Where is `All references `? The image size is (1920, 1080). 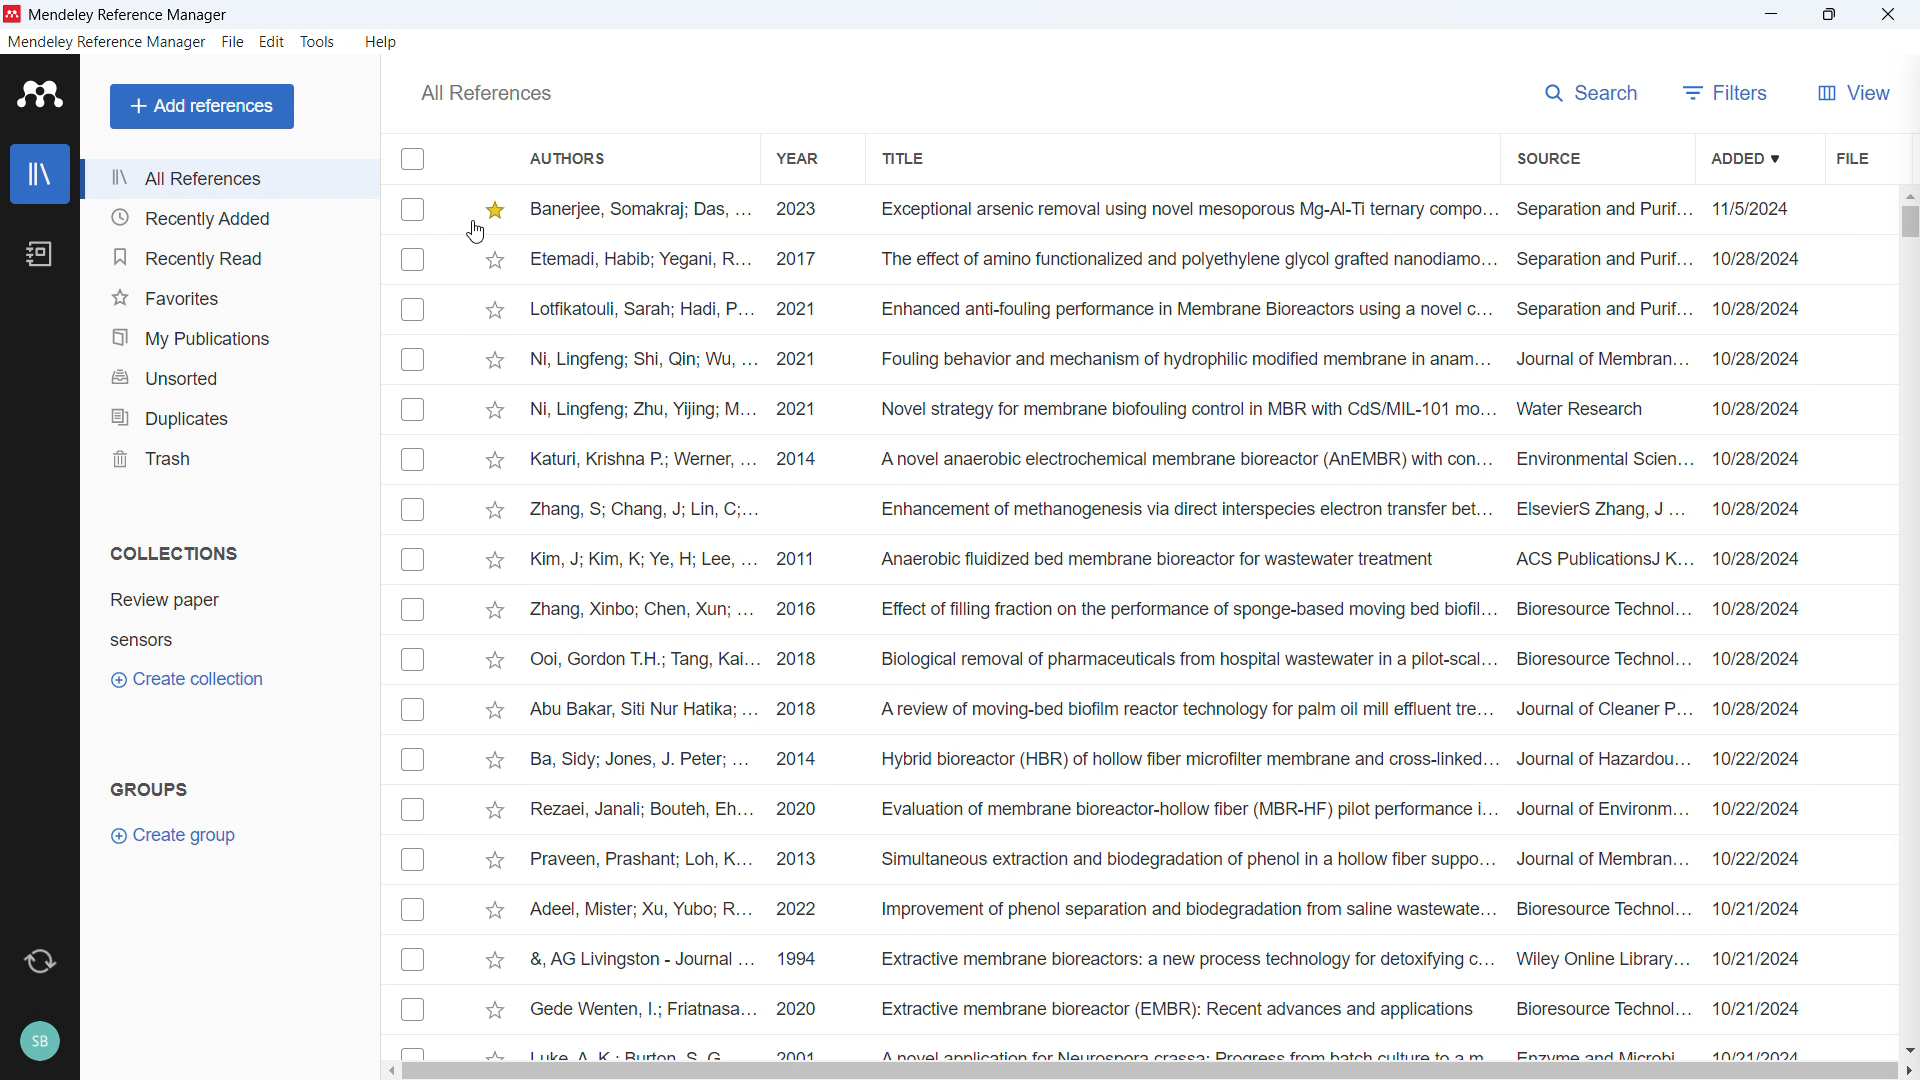 All references  is located at coordinates (486, 92).